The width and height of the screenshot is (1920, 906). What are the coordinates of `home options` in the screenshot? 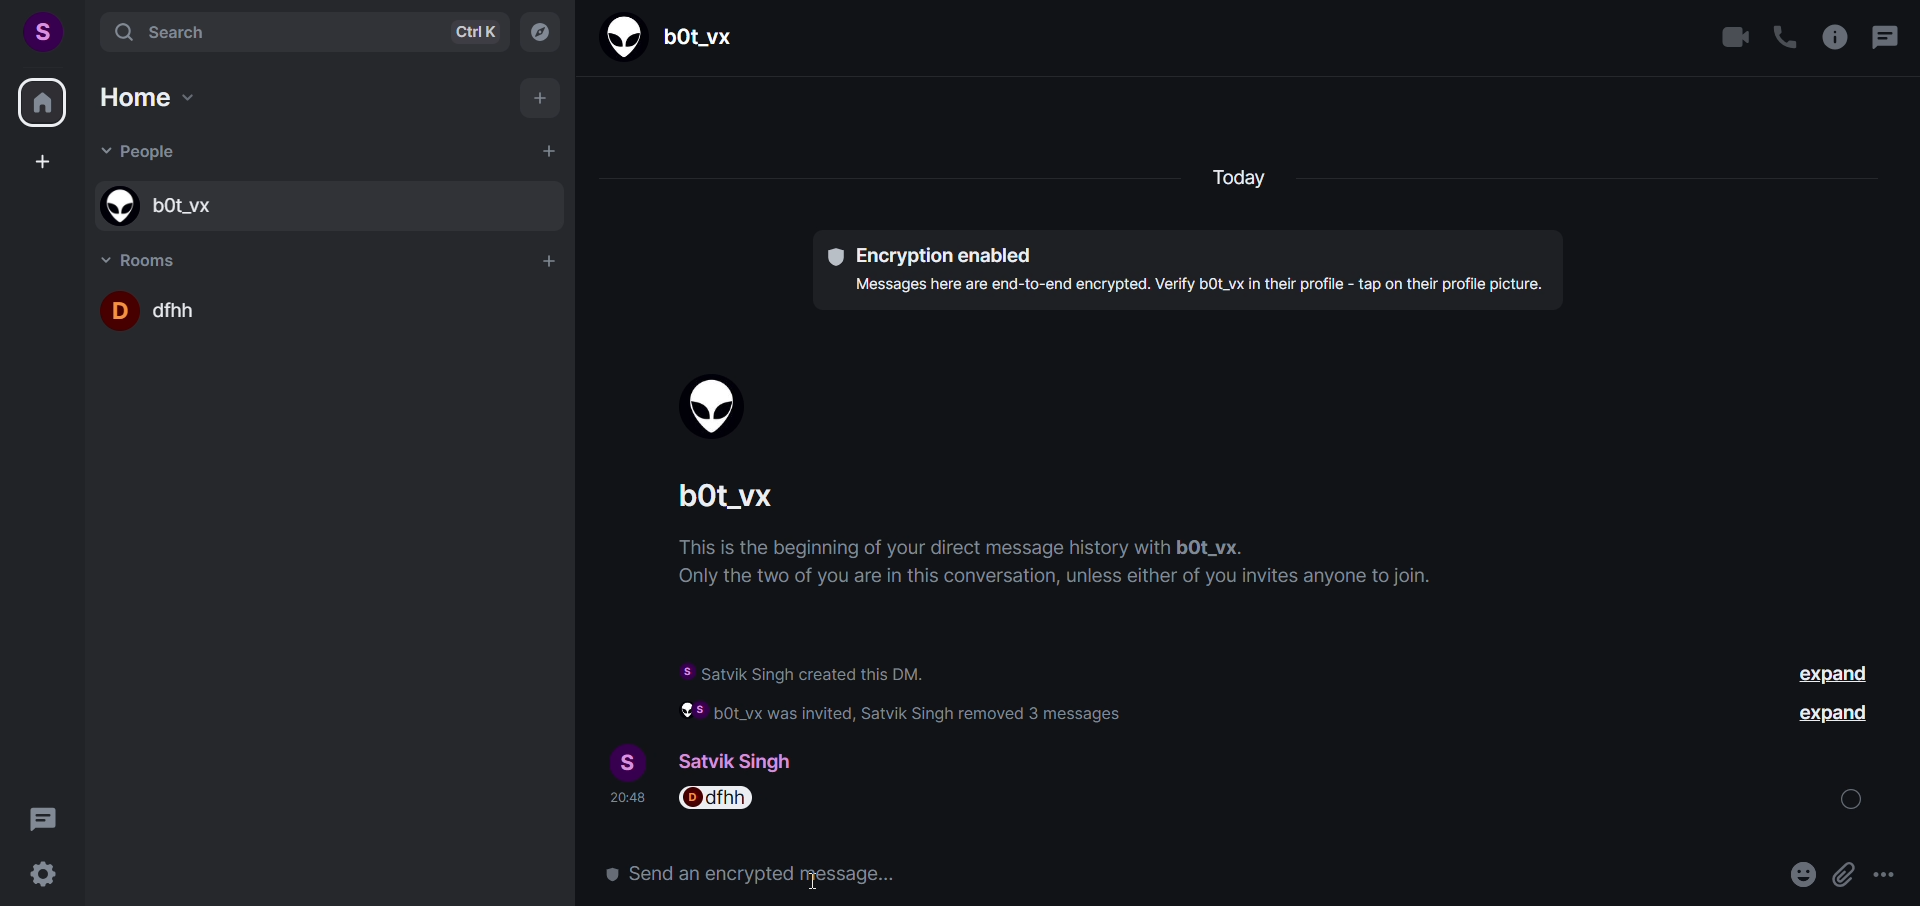 It's located at (164, 102).